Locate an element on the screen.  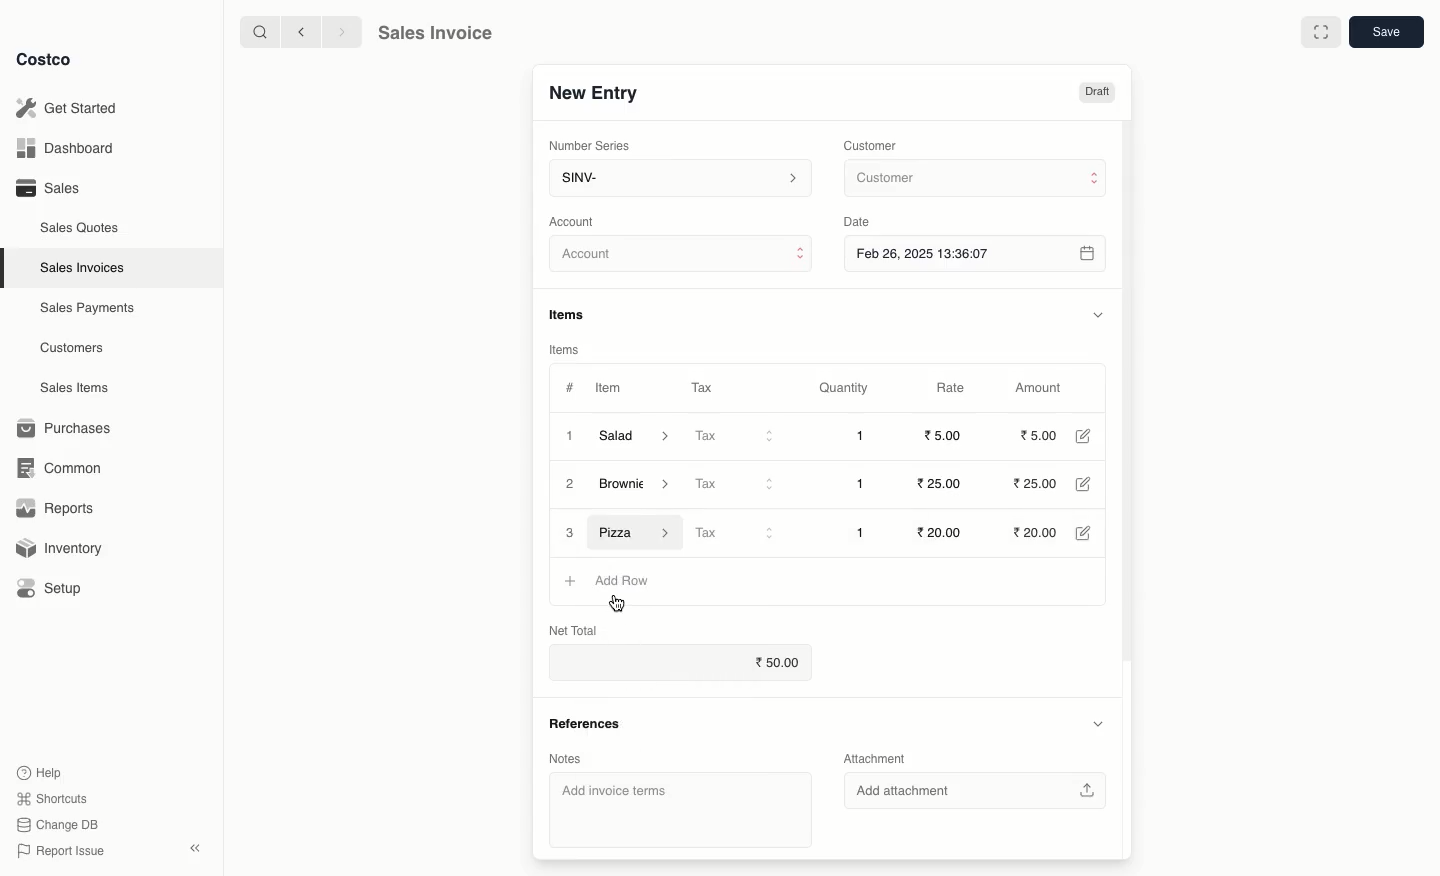
Search is located at coordinates (257, 31).